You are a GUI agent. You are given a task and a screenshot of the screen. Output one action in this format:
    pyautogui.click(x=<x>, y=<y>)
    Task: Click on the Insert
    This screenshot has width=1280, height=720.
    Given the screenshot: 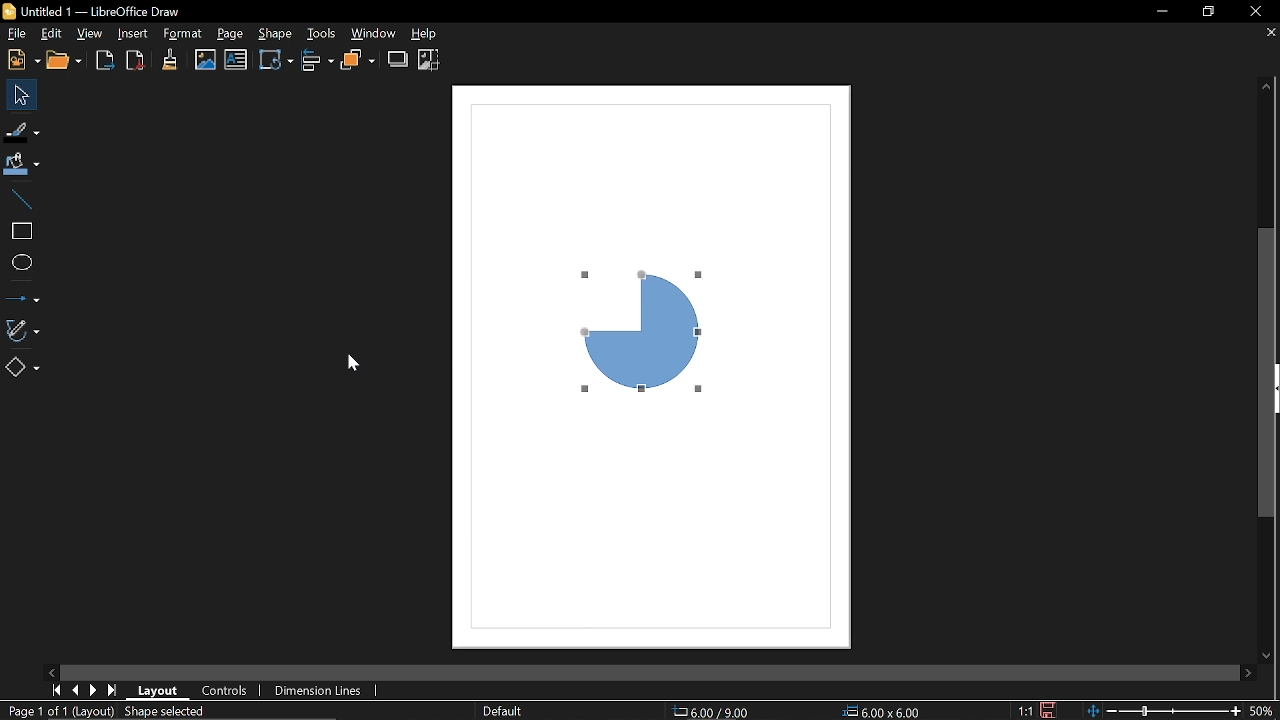 What is the action you would take?
    pyautogui.click(x=130, y=35)
    